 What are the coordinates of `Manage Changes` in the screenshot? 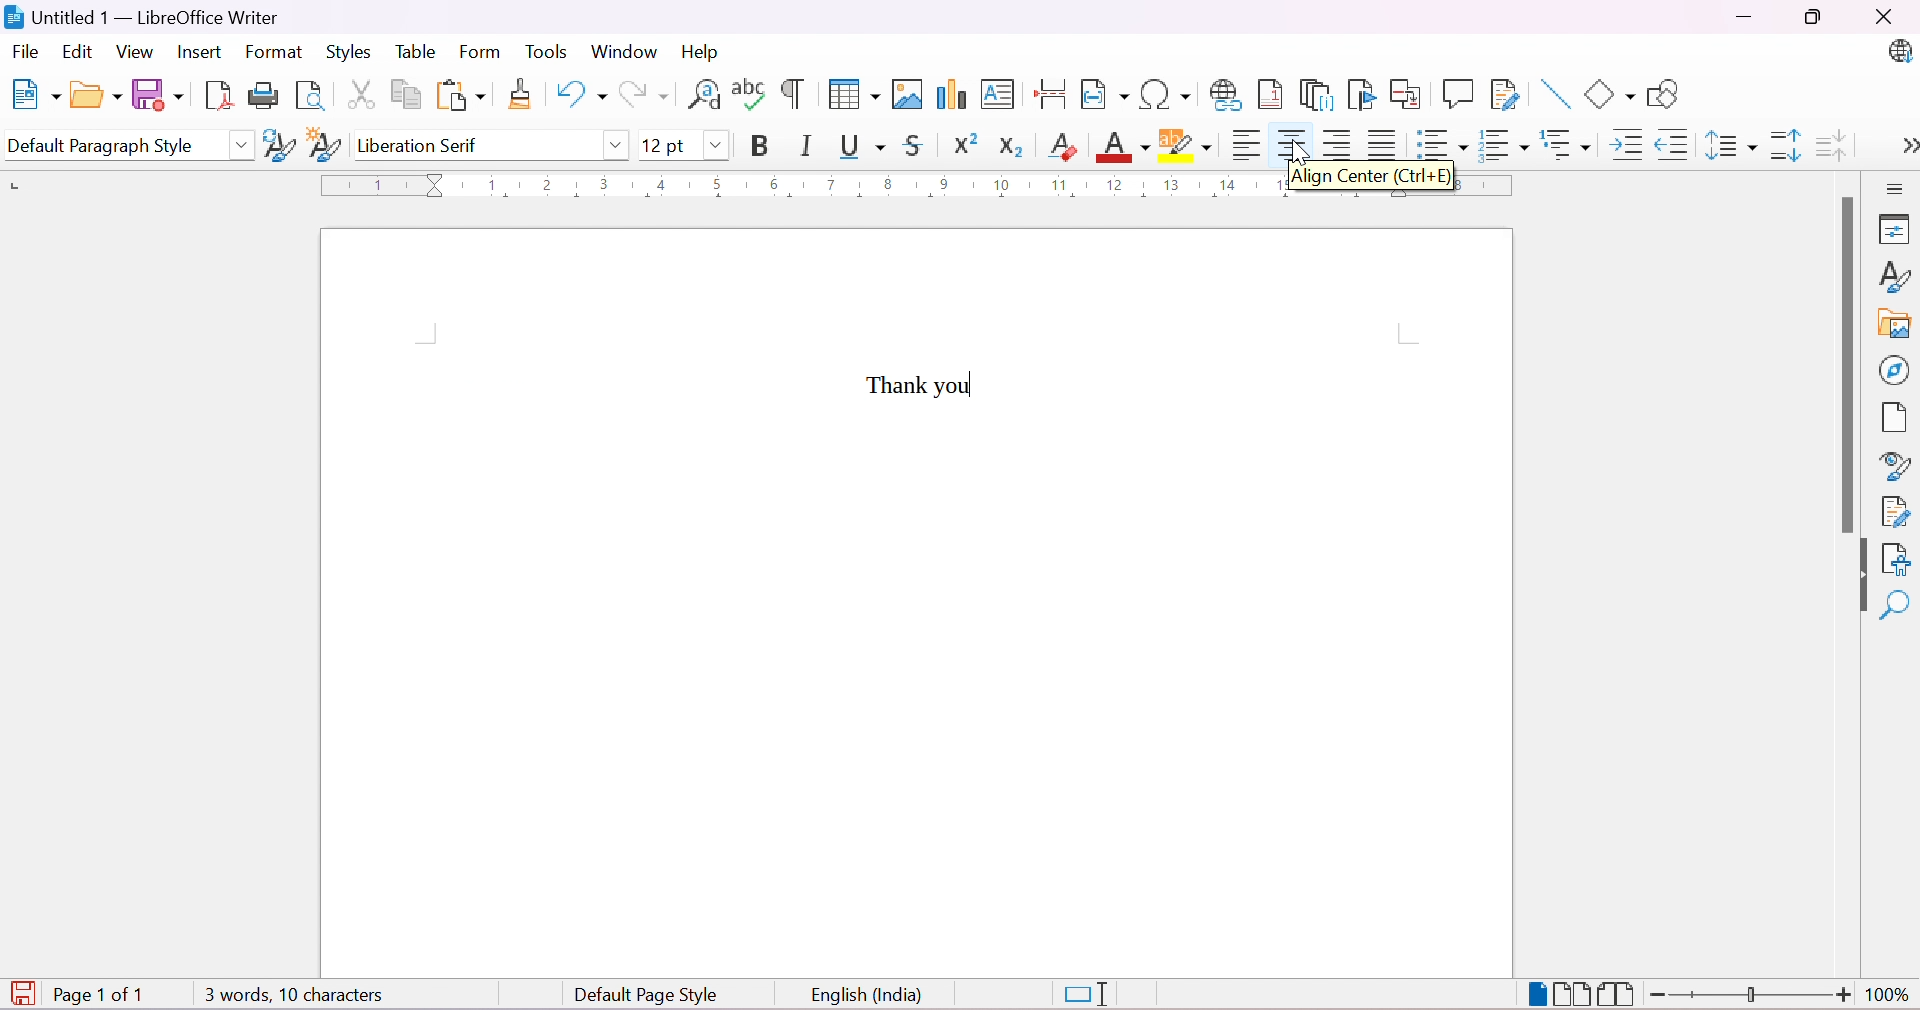 It's located at (1894, 512).